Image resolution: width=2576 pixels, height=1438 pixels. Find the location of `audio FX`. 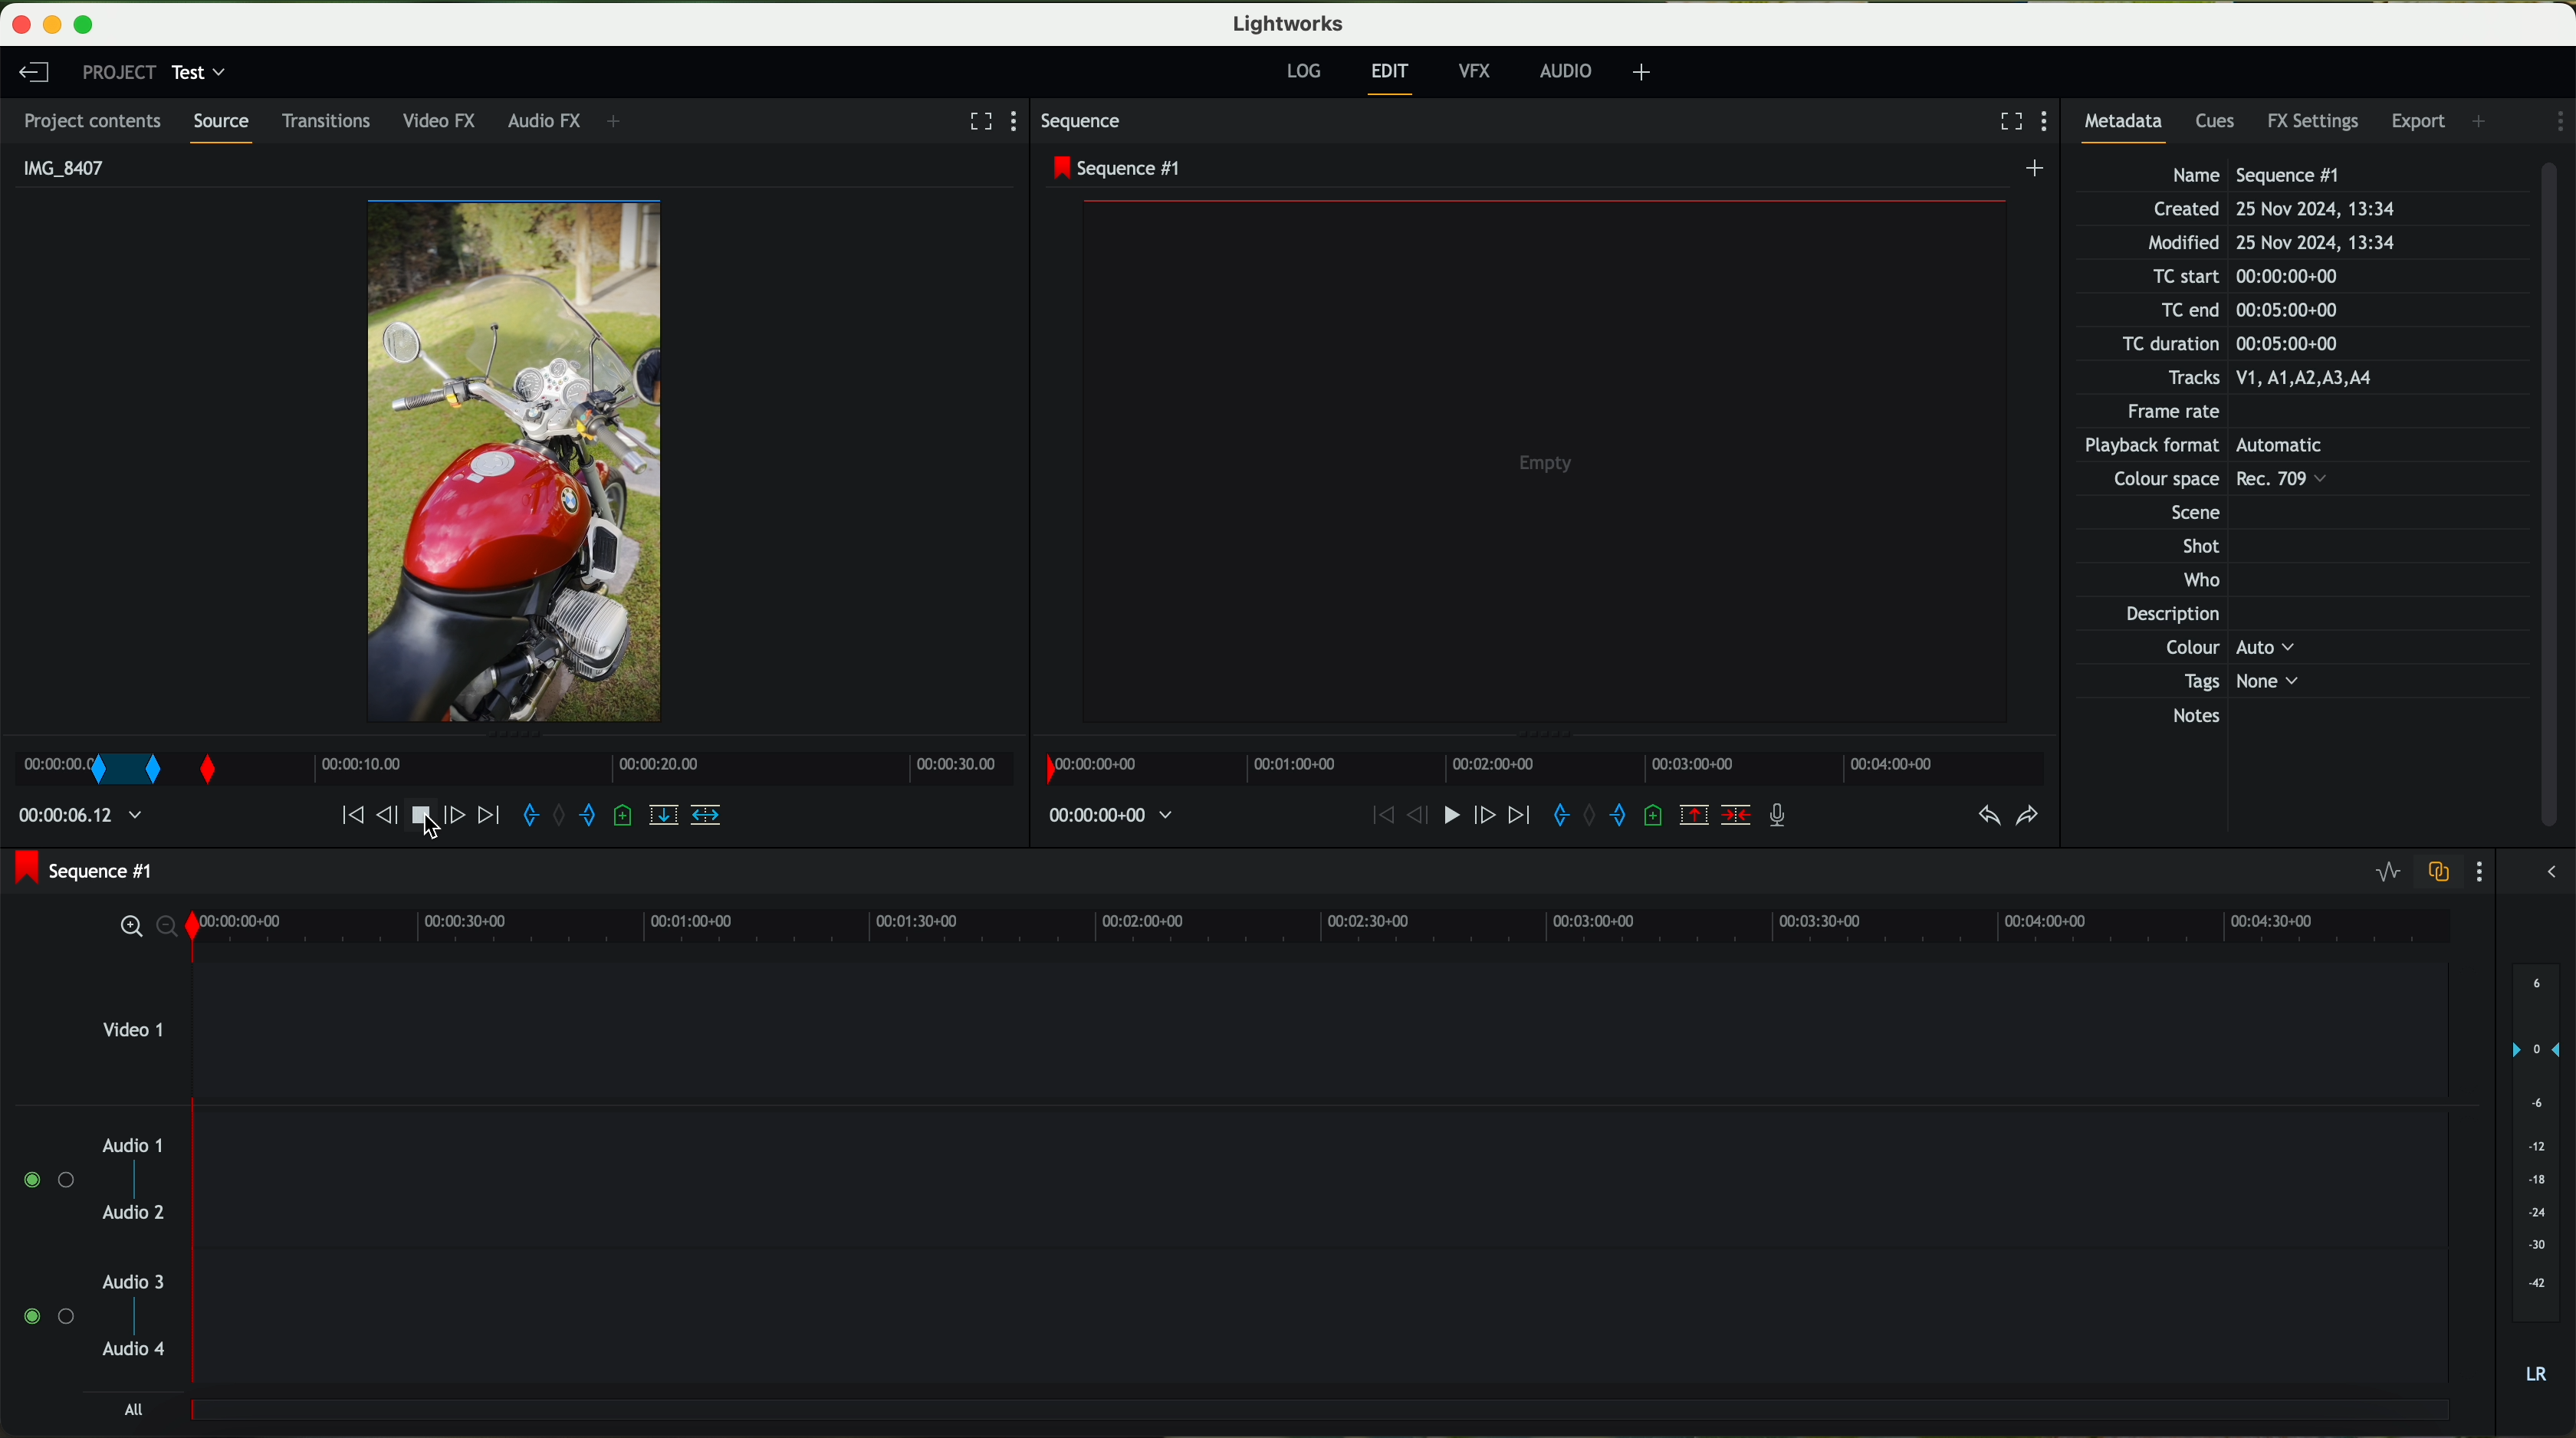

audio FX is located at coordinates (542, 121).